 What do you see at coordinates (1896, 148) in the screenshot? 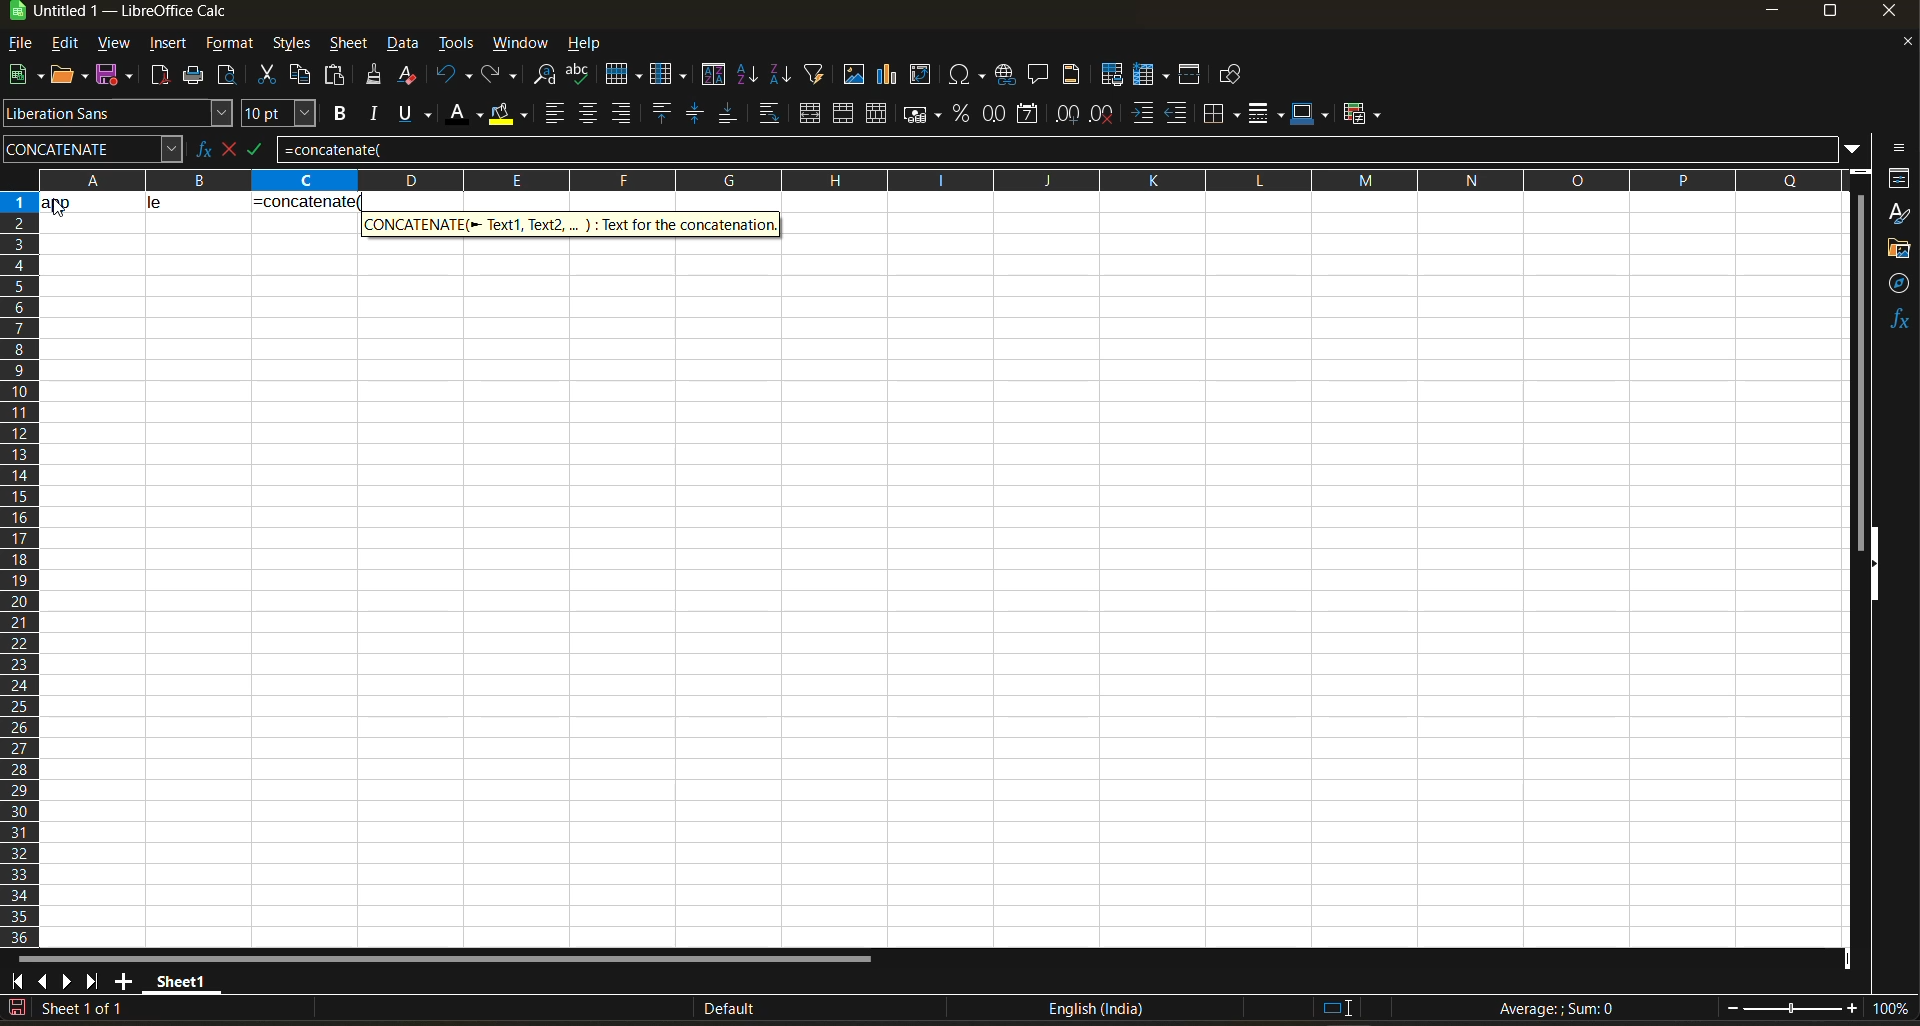
I see `sidebar settings` at bounding box center [1896, 148].